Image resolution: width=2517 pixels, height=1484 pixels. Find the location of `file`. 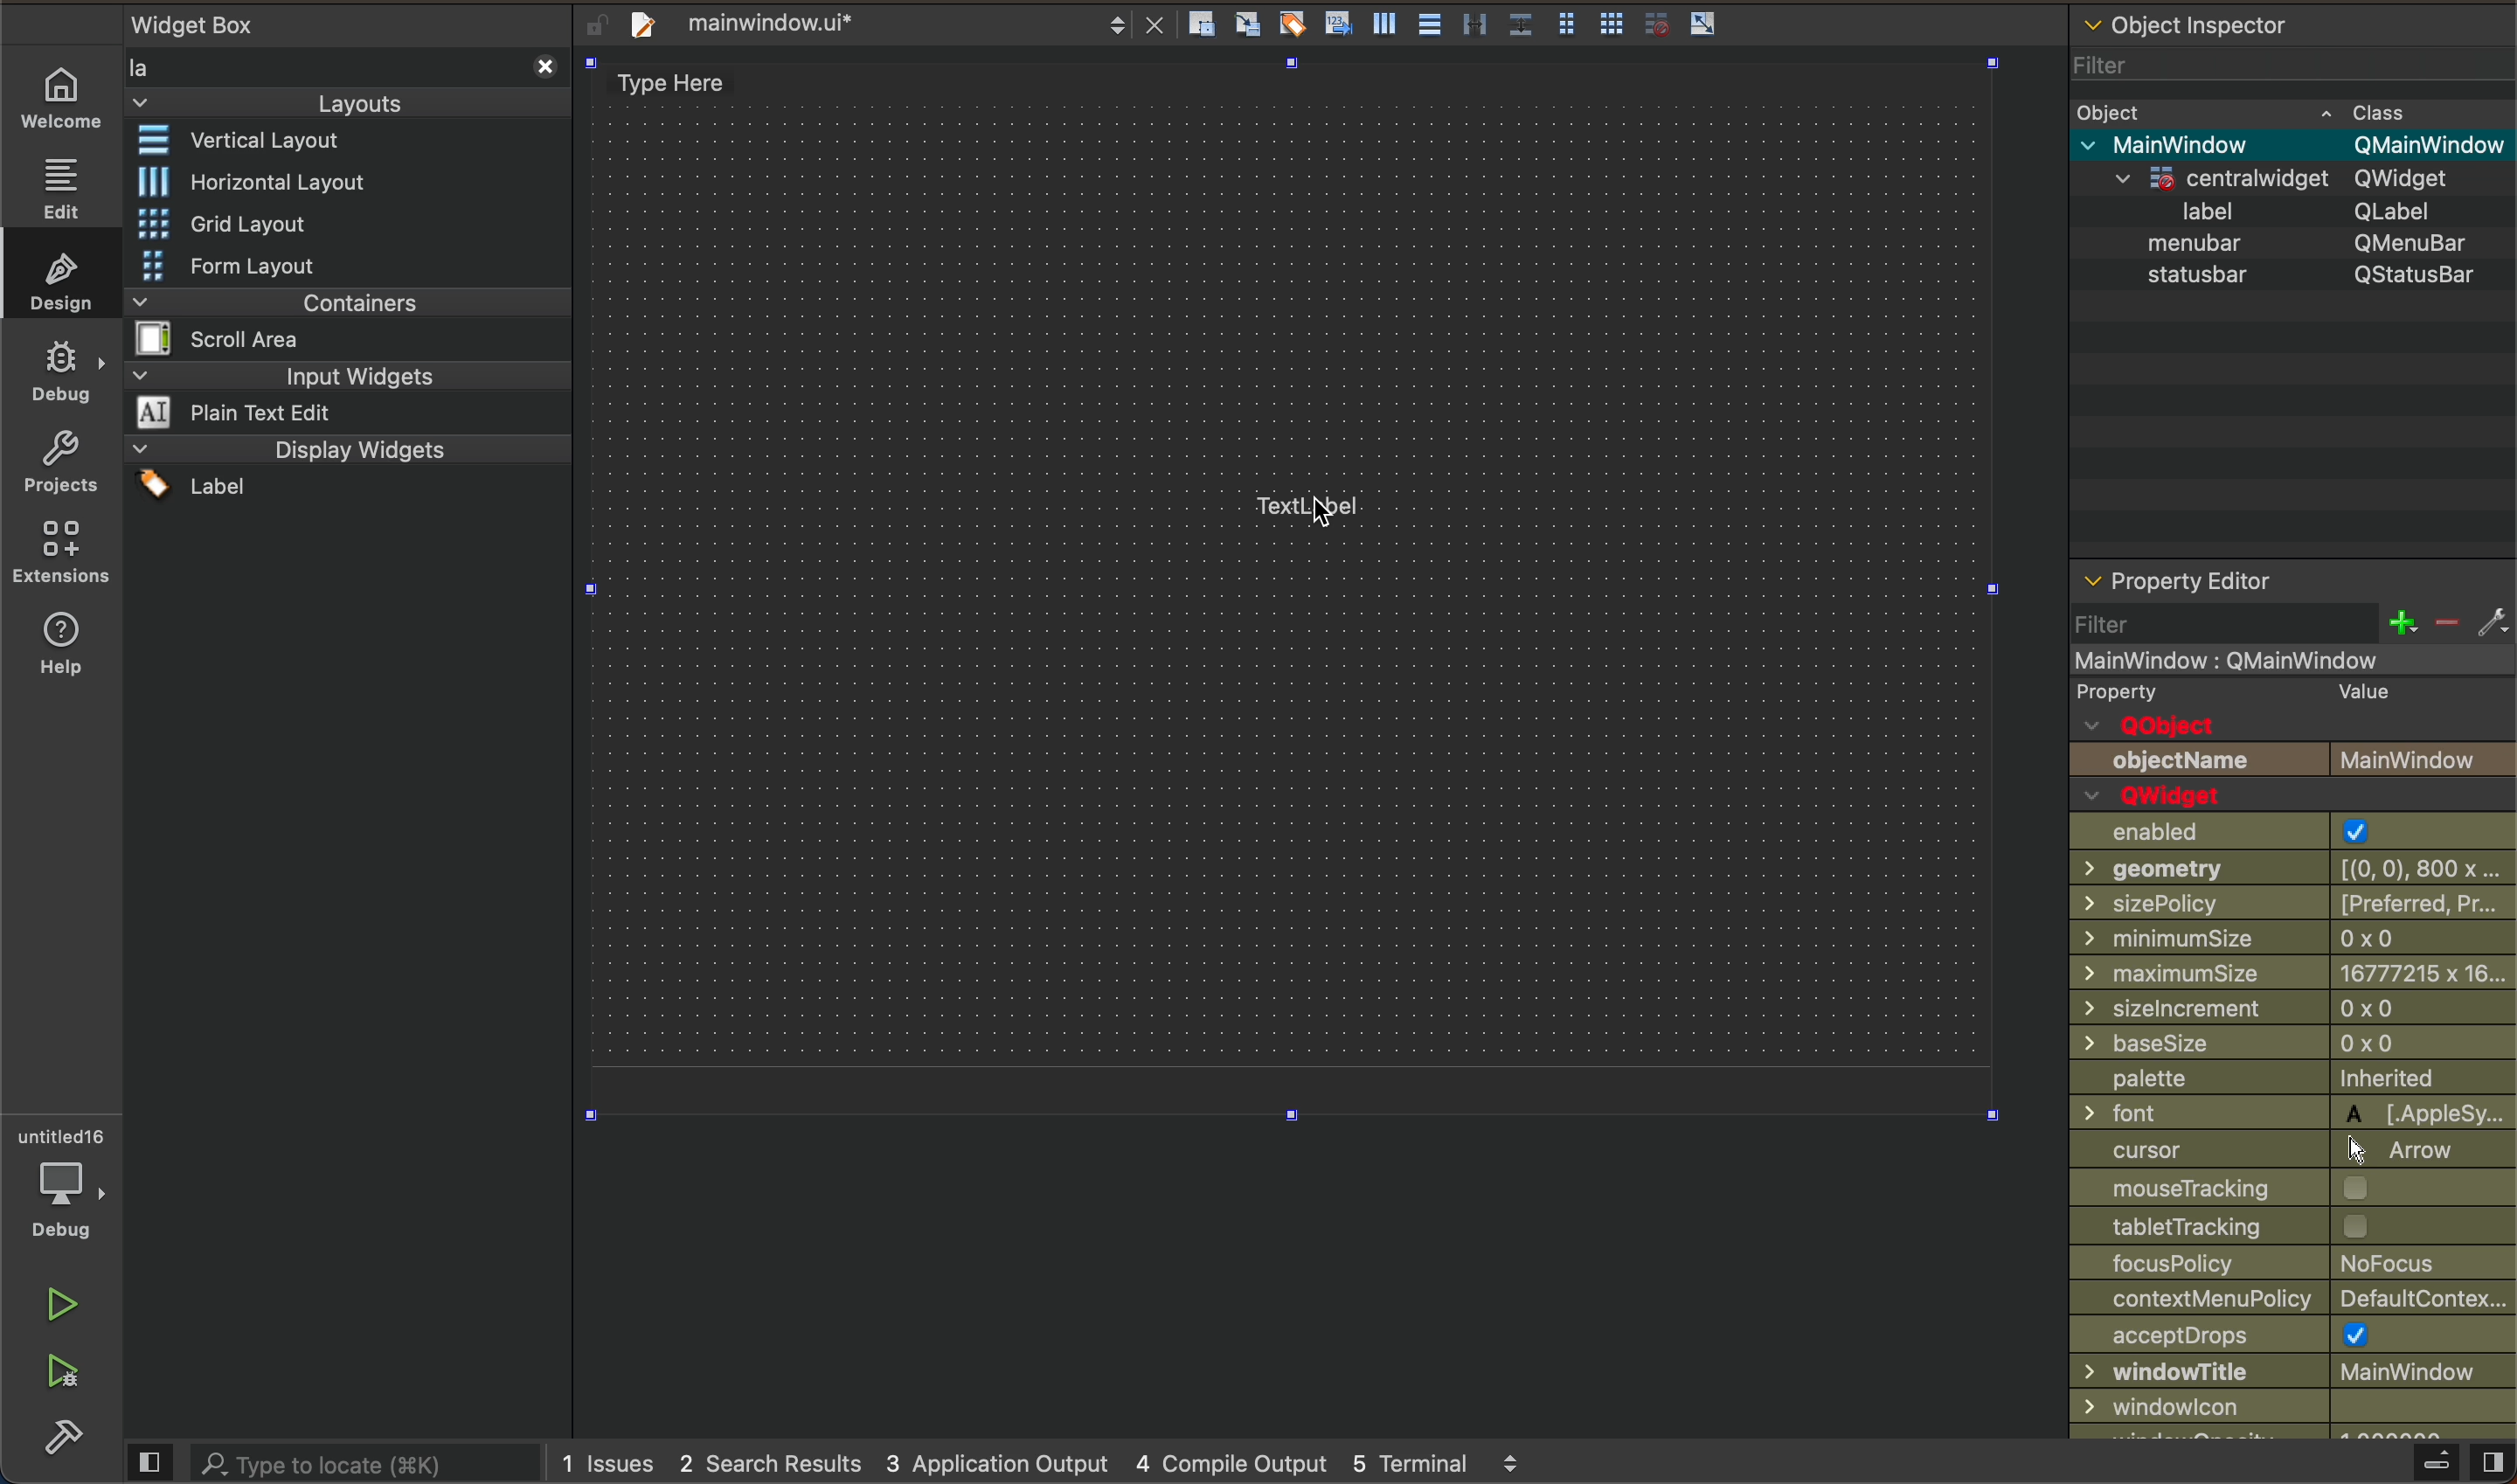

file is located at coordinates (891, 22).